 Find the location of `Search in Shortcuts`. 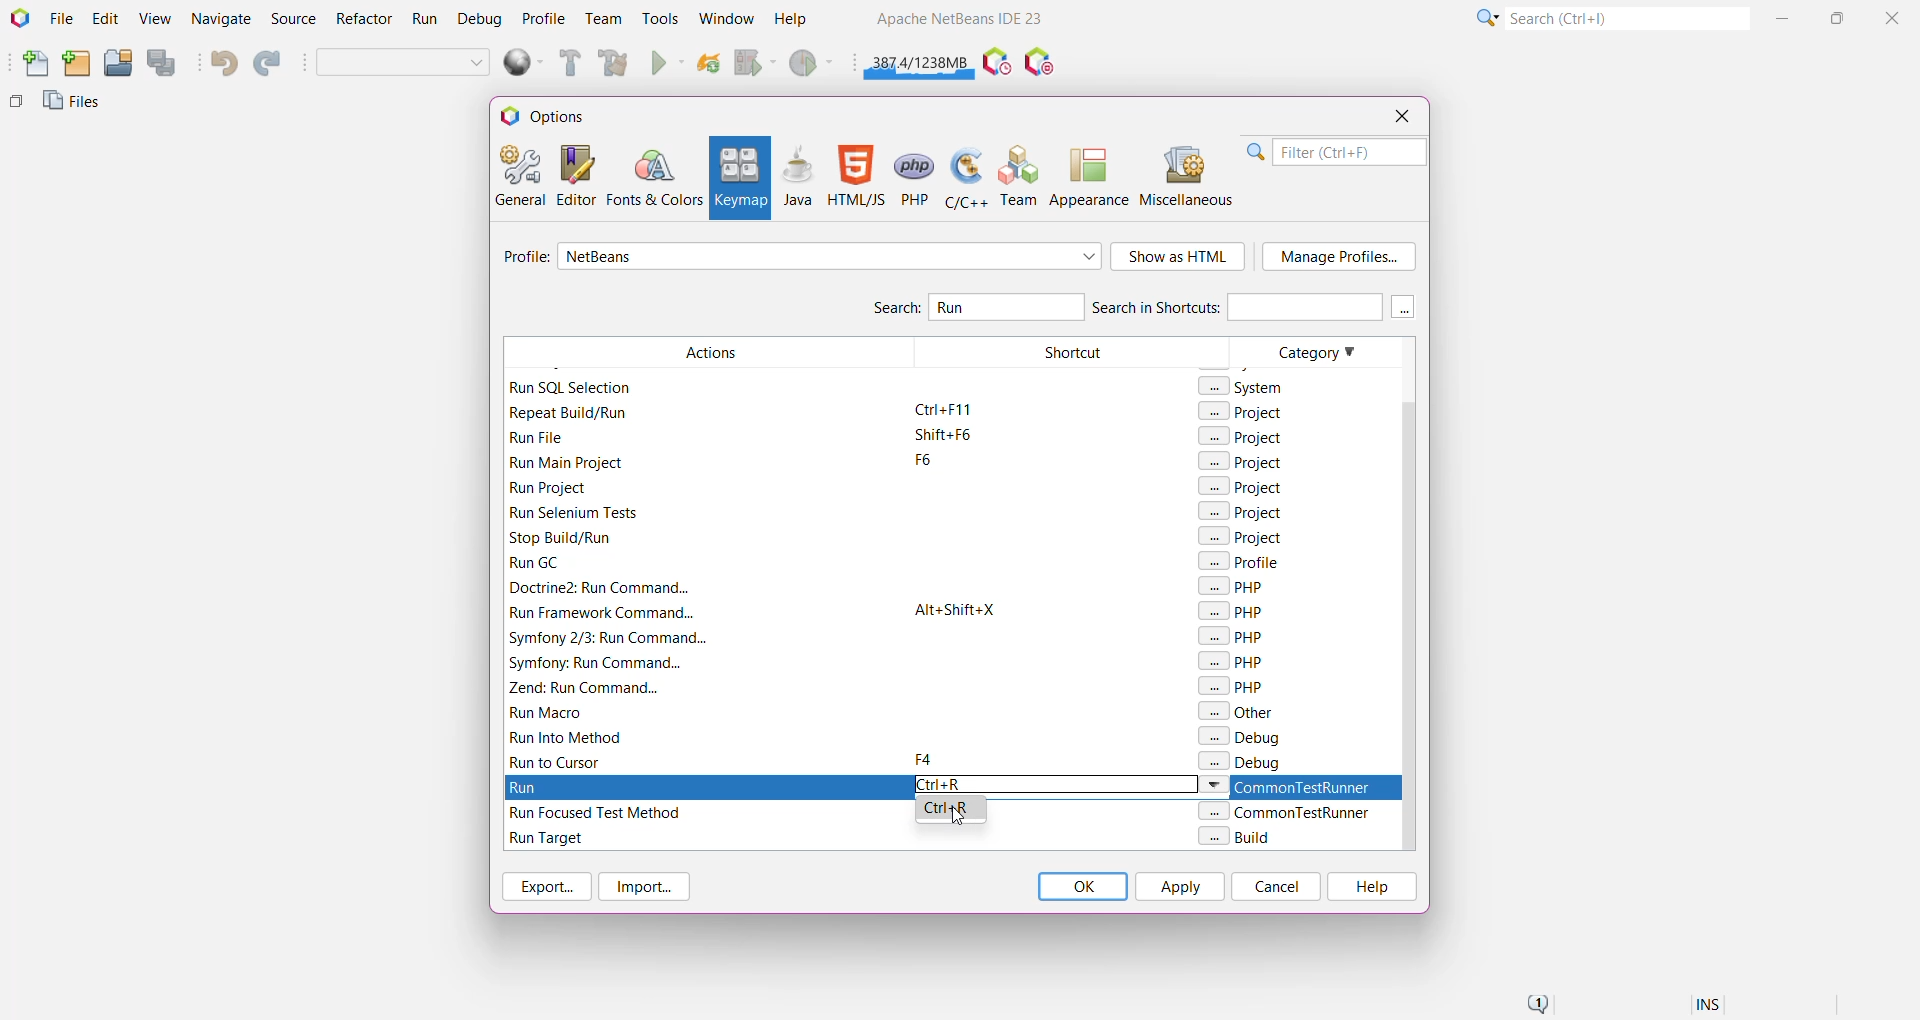

Search in Shortcuts is located at coordinates (1236, 306).